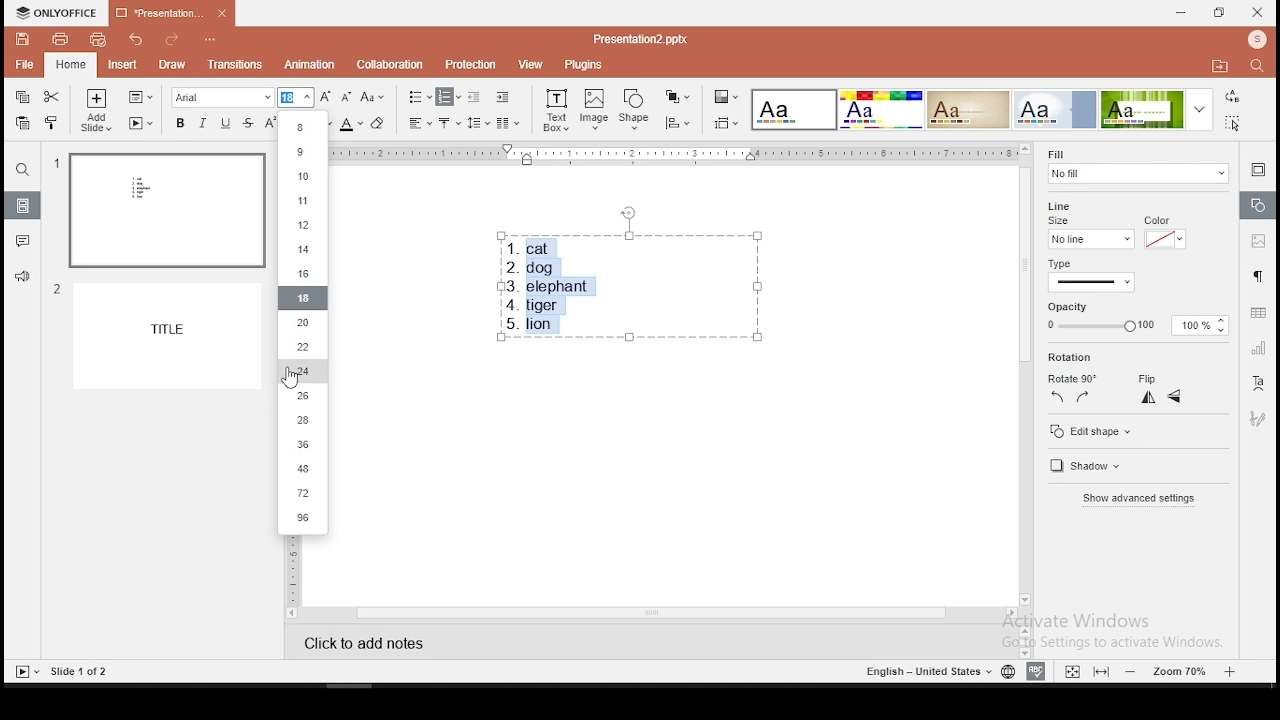  I want to click on draw, so click(172, 64).